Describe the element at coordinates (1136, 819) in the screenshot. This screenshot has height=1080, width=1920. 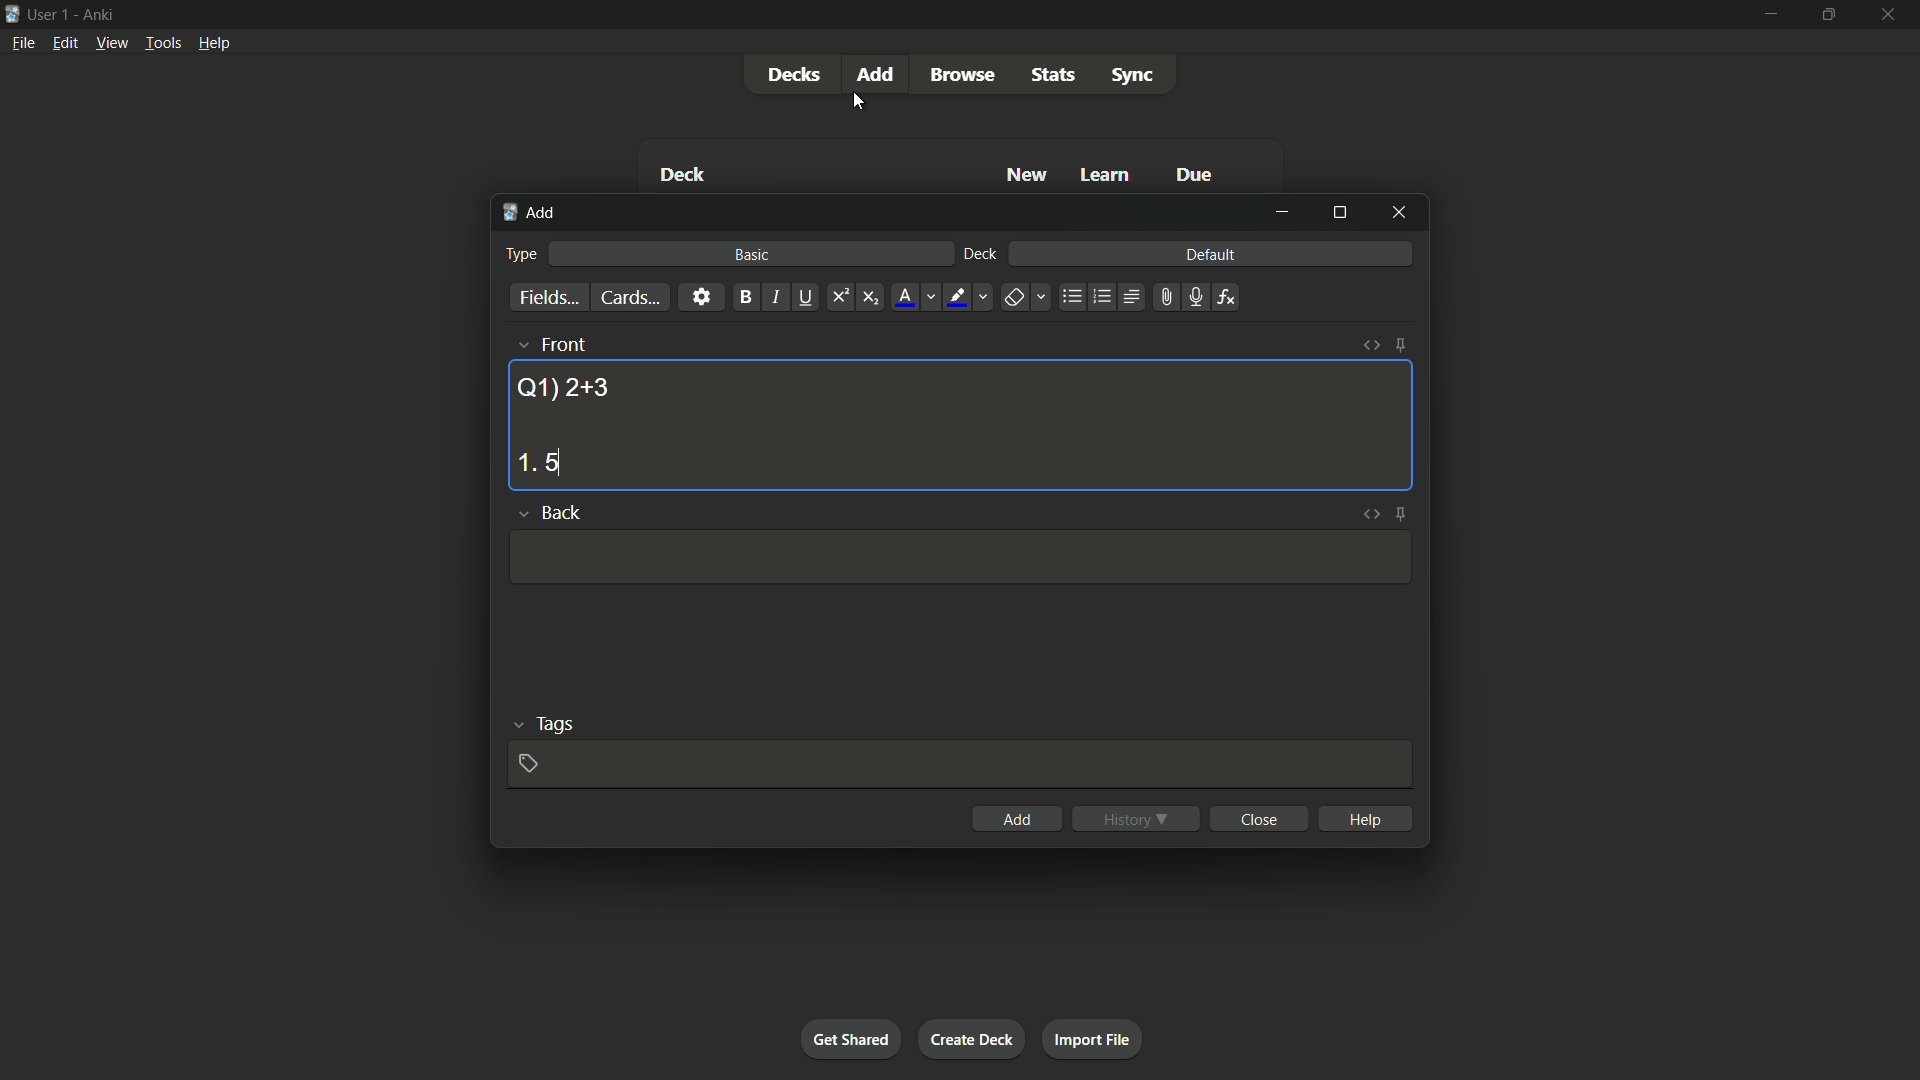
I see `history` at that location.